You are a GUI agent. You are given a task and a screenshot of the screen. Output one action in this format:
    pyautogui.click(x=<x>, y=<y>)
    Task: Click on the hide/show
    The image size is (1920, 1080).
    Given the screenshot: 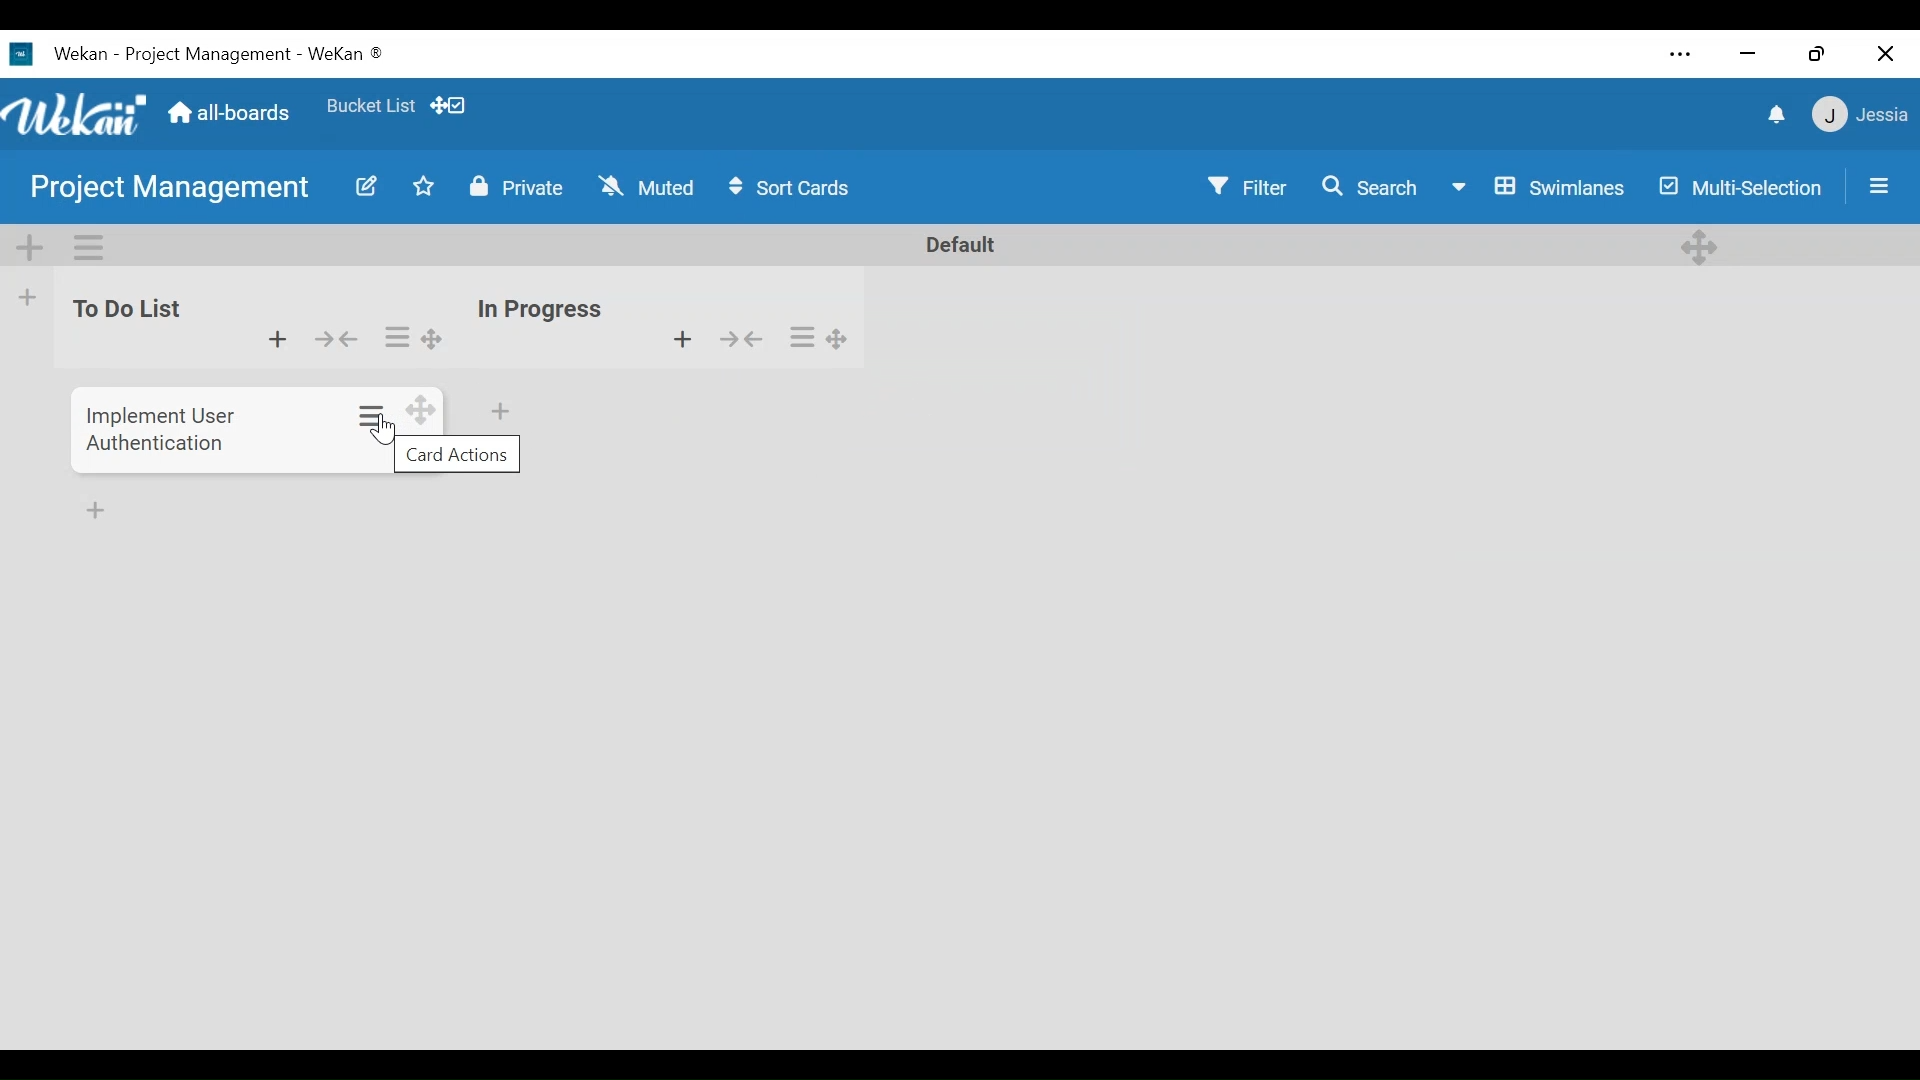 What is the action you would take?
    pyautogui.click(x=334, y=337)
    